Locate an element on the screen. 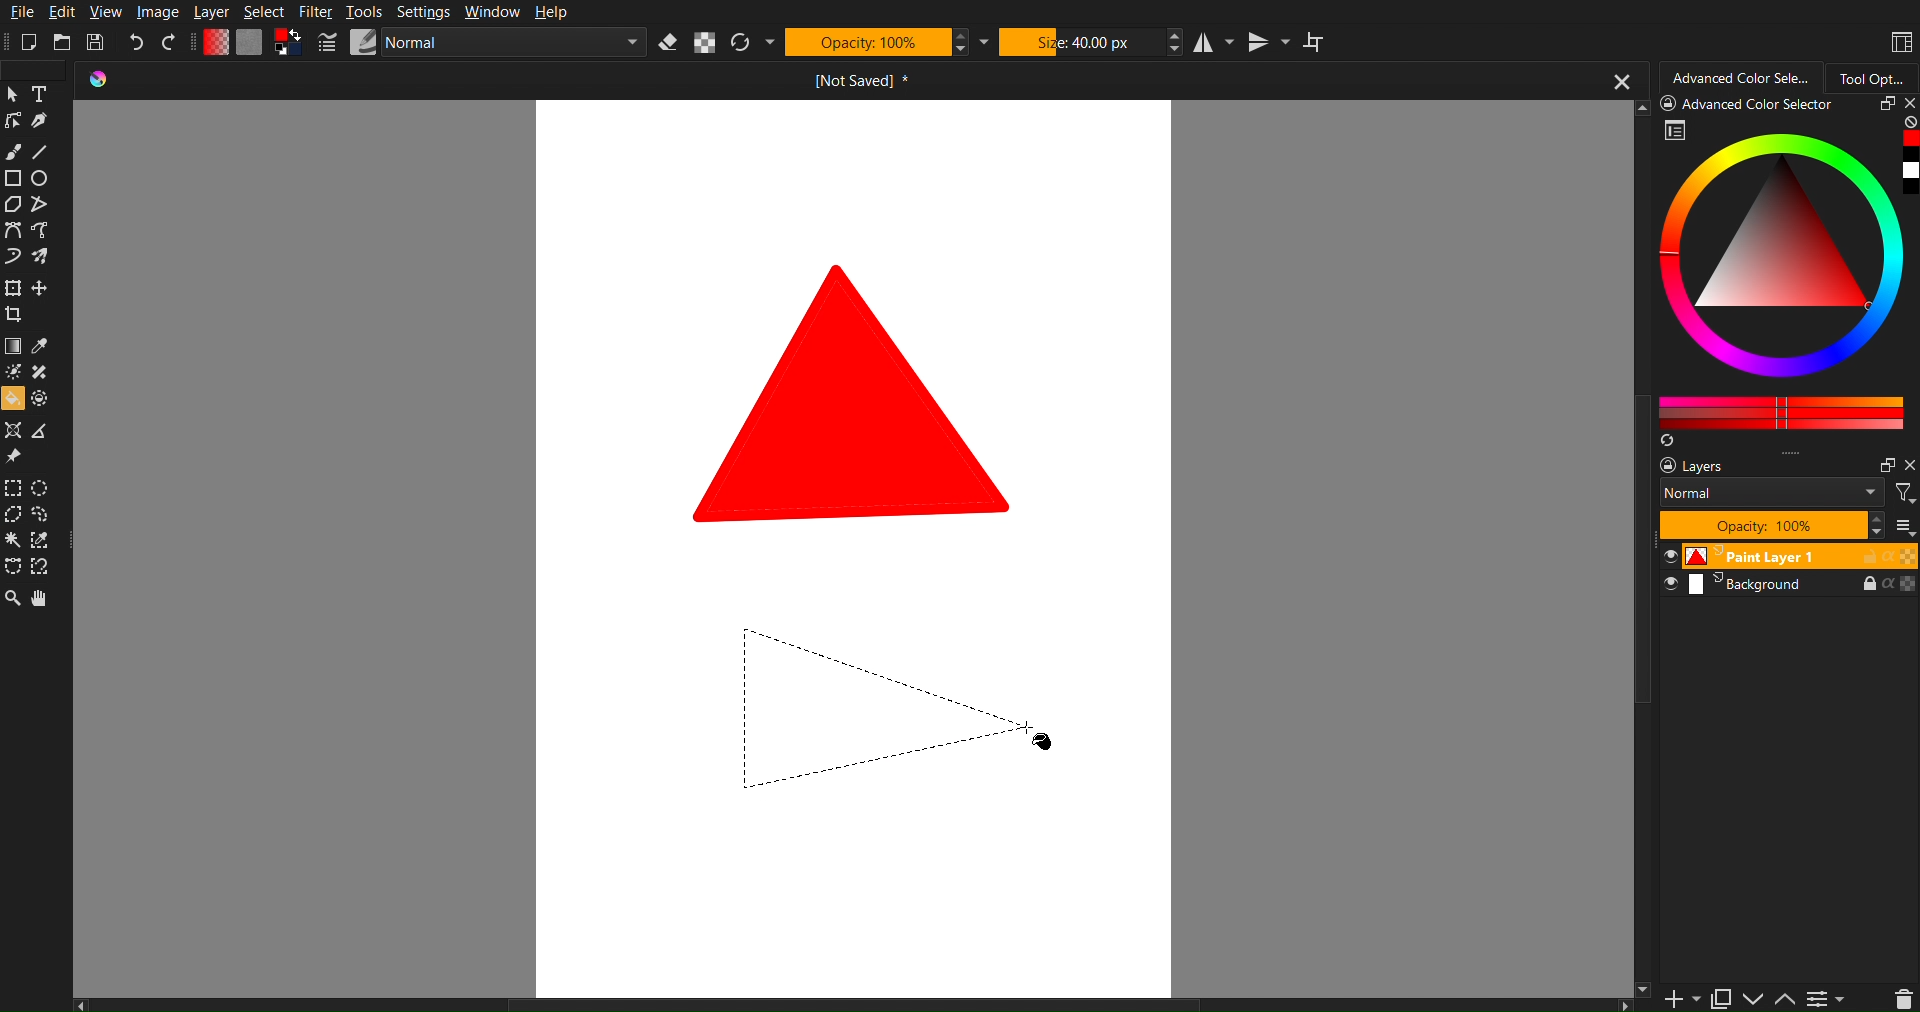  Wraparound is located at coordinates (1317, 42).